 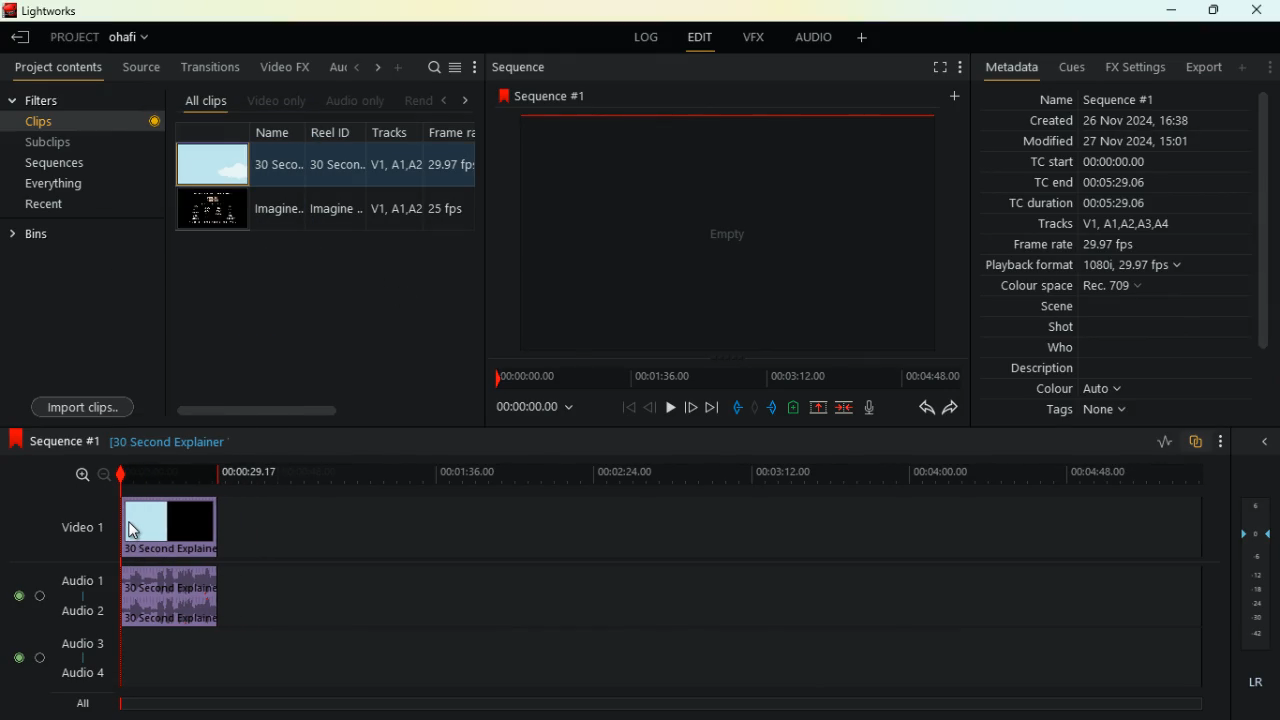 I want to click on beggining, so click(x=624, y=407).